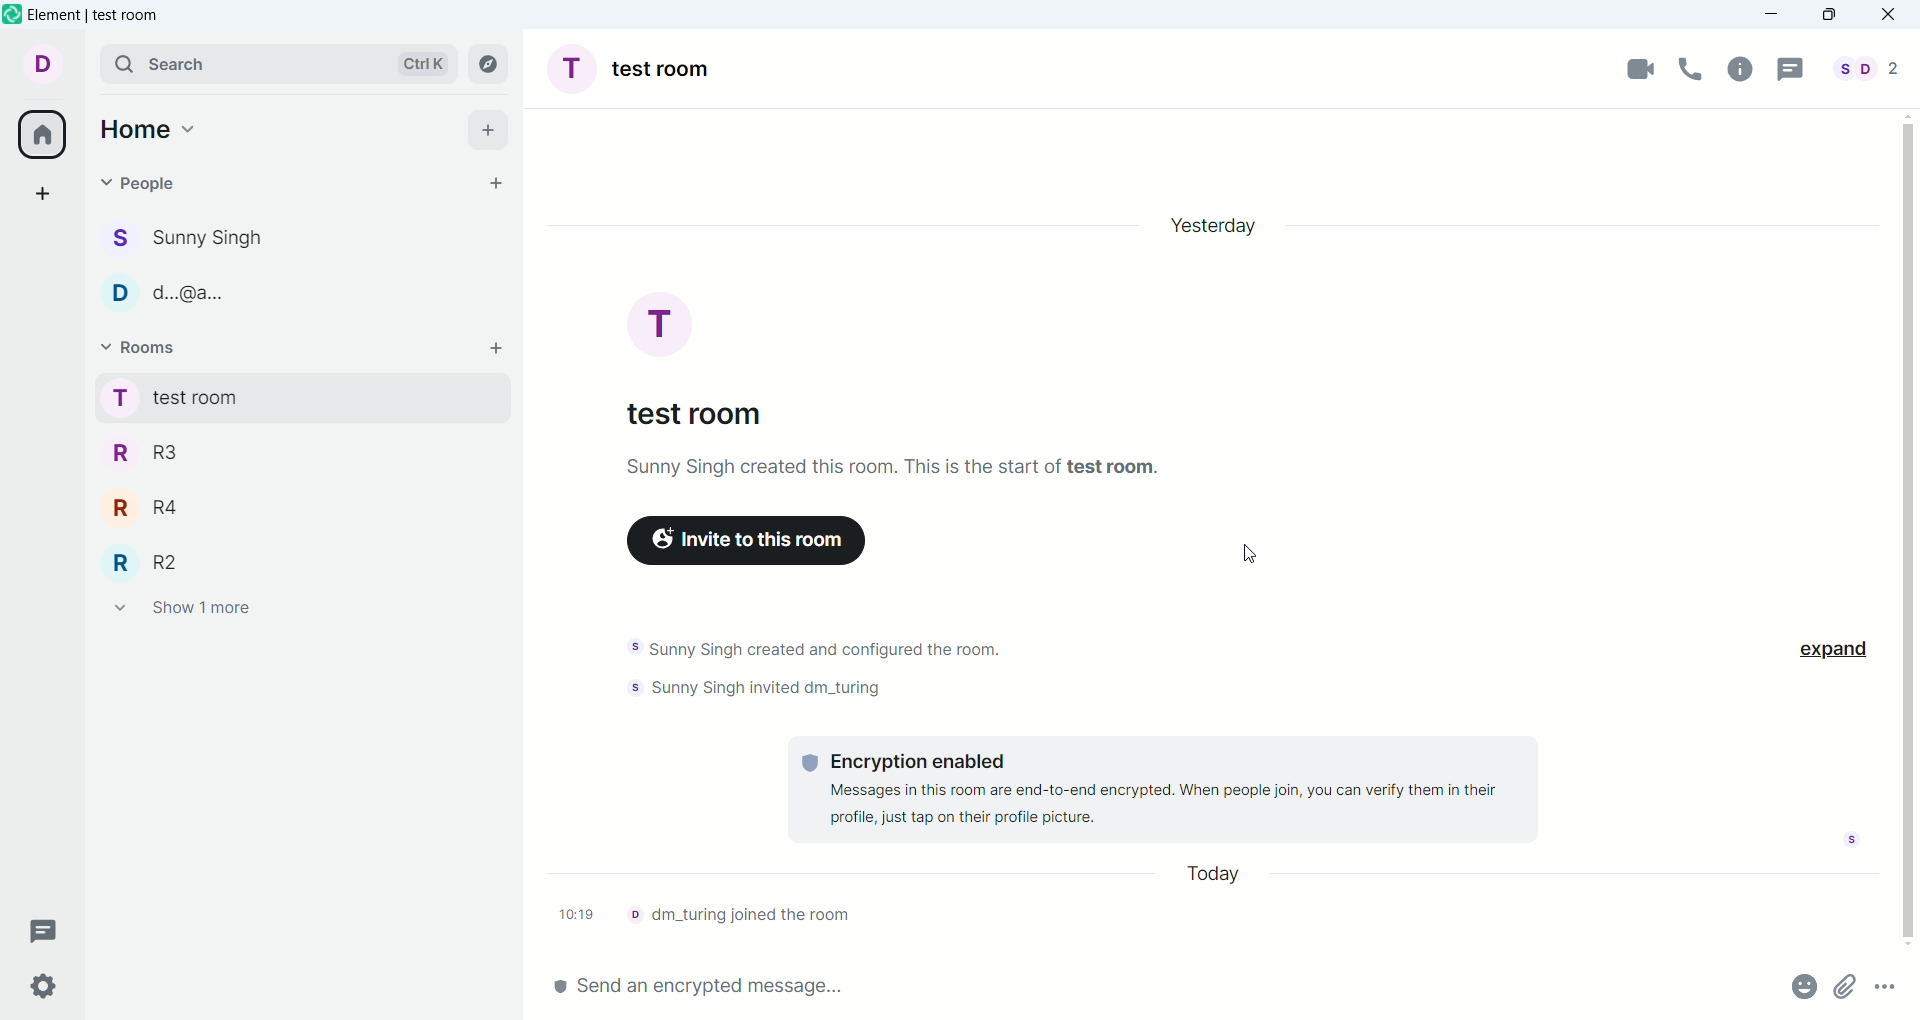 The height and width of the screenshot is (1020, 1920). I want to click on search, so click(272, 60).